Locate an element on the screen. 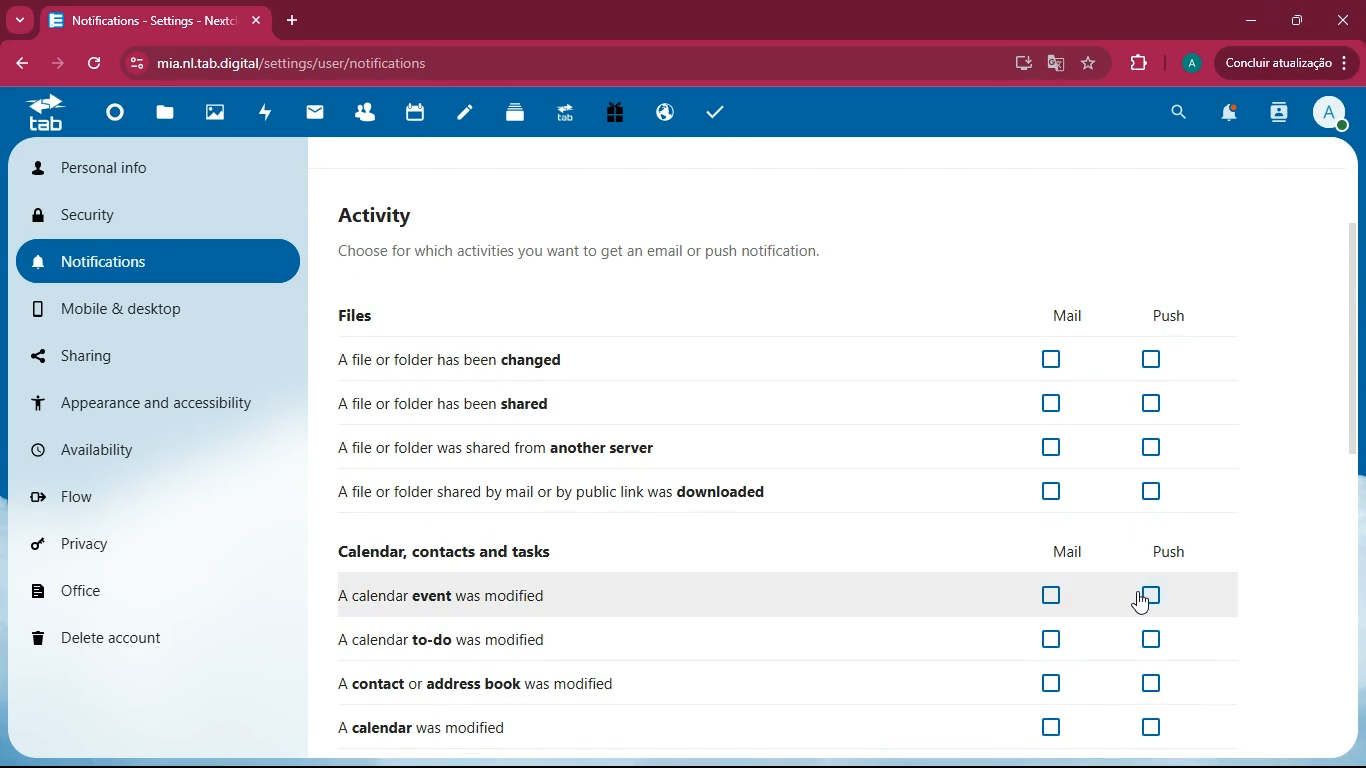 The height and width of the screenshot is (768, 1366). checkbox is located at coordinates (1049, 448).